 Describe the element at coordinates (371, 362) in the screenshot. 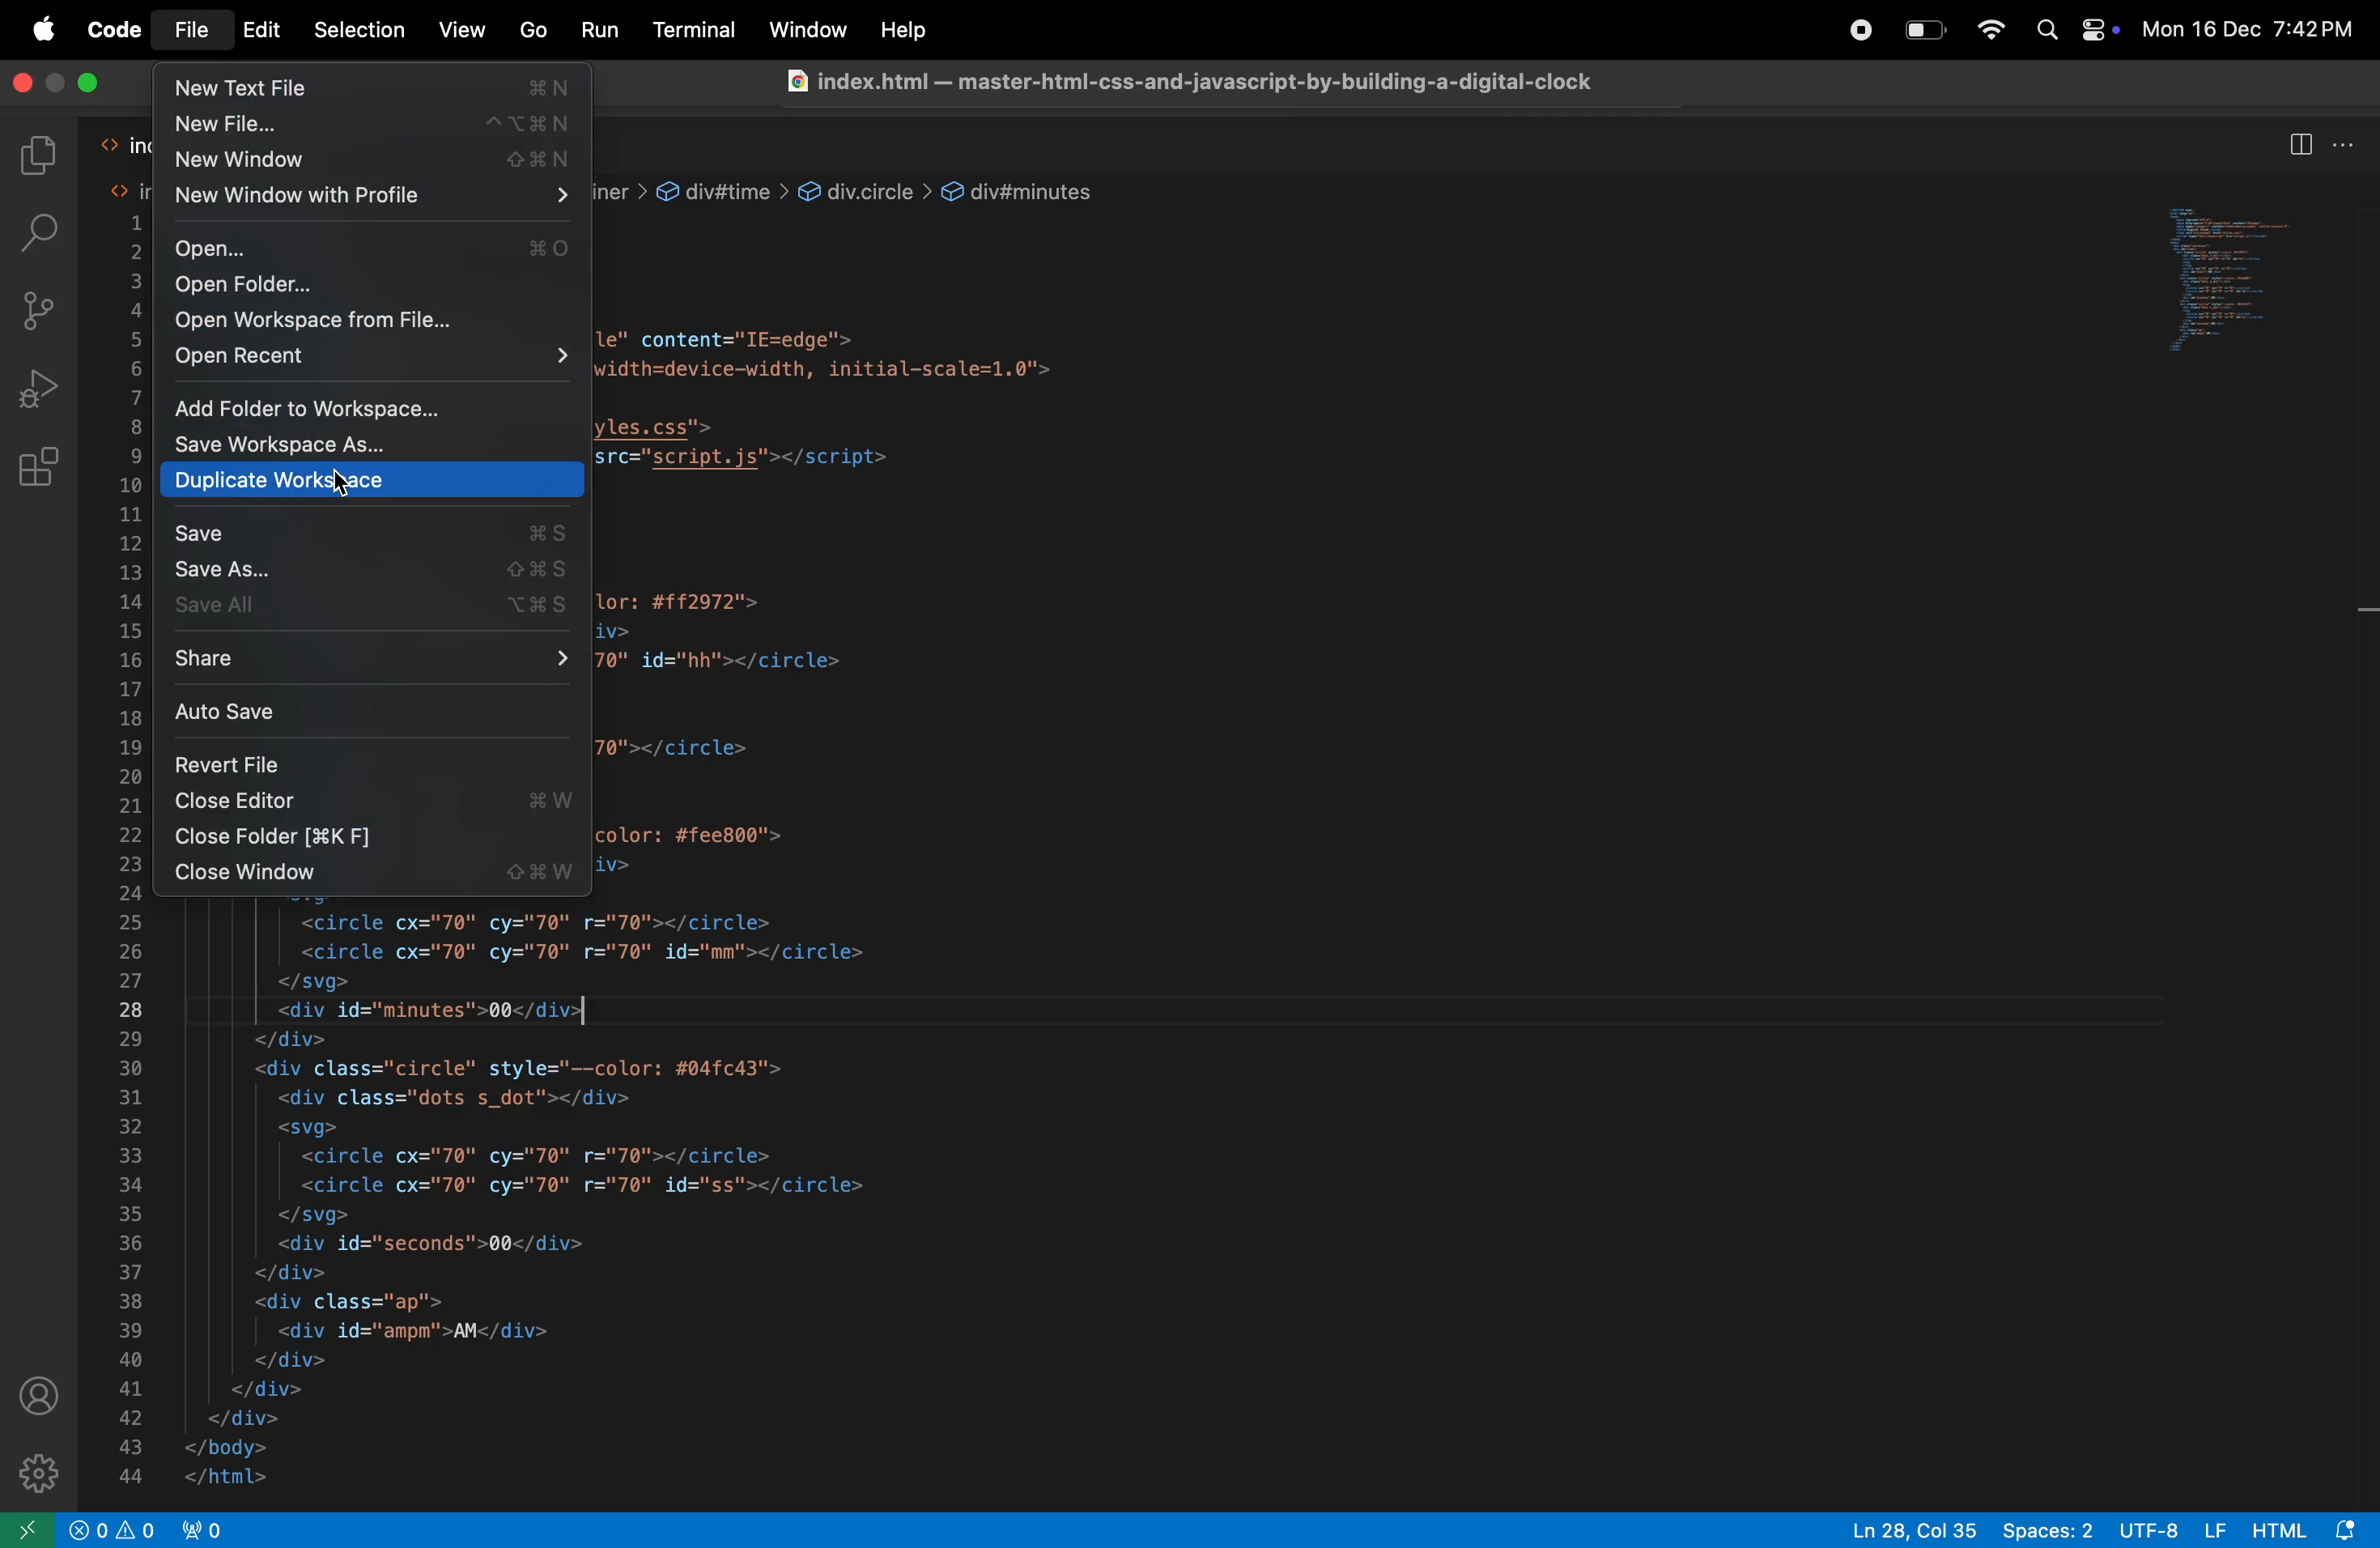

I see `open recent` at that location.